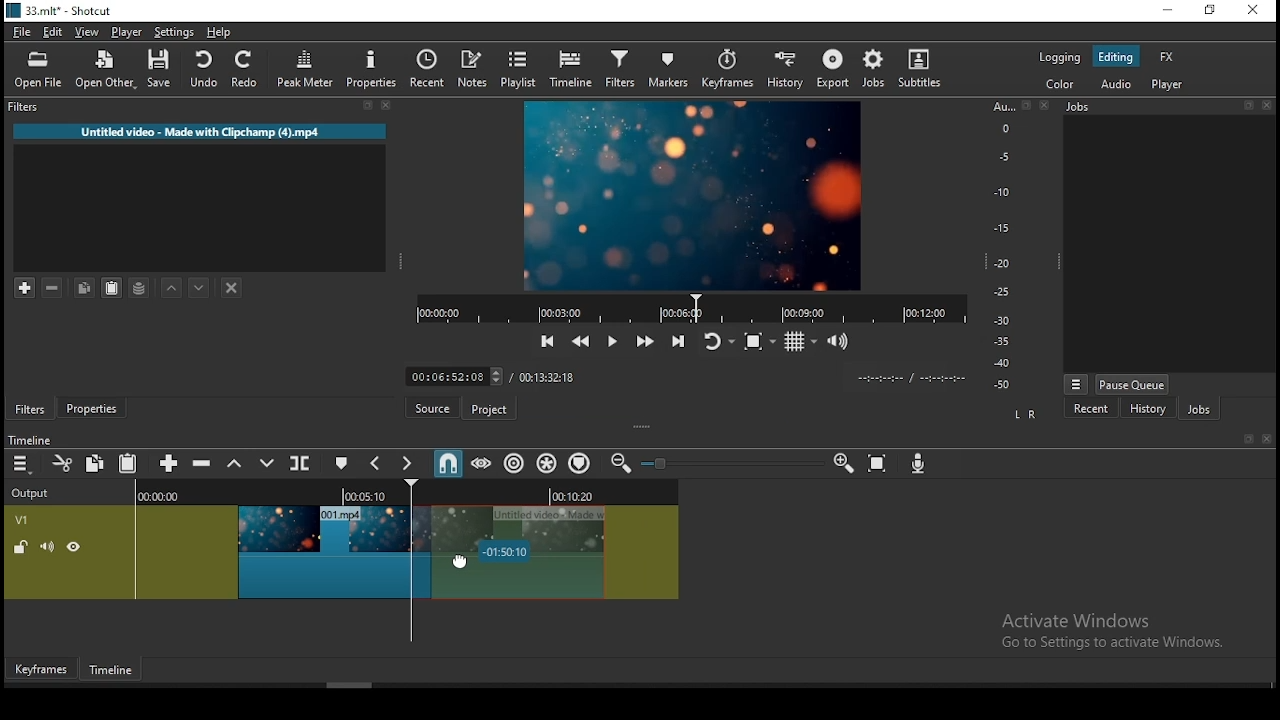 This screenshot has height=720, width=1280. I want to click on properties, so click(94, 408).